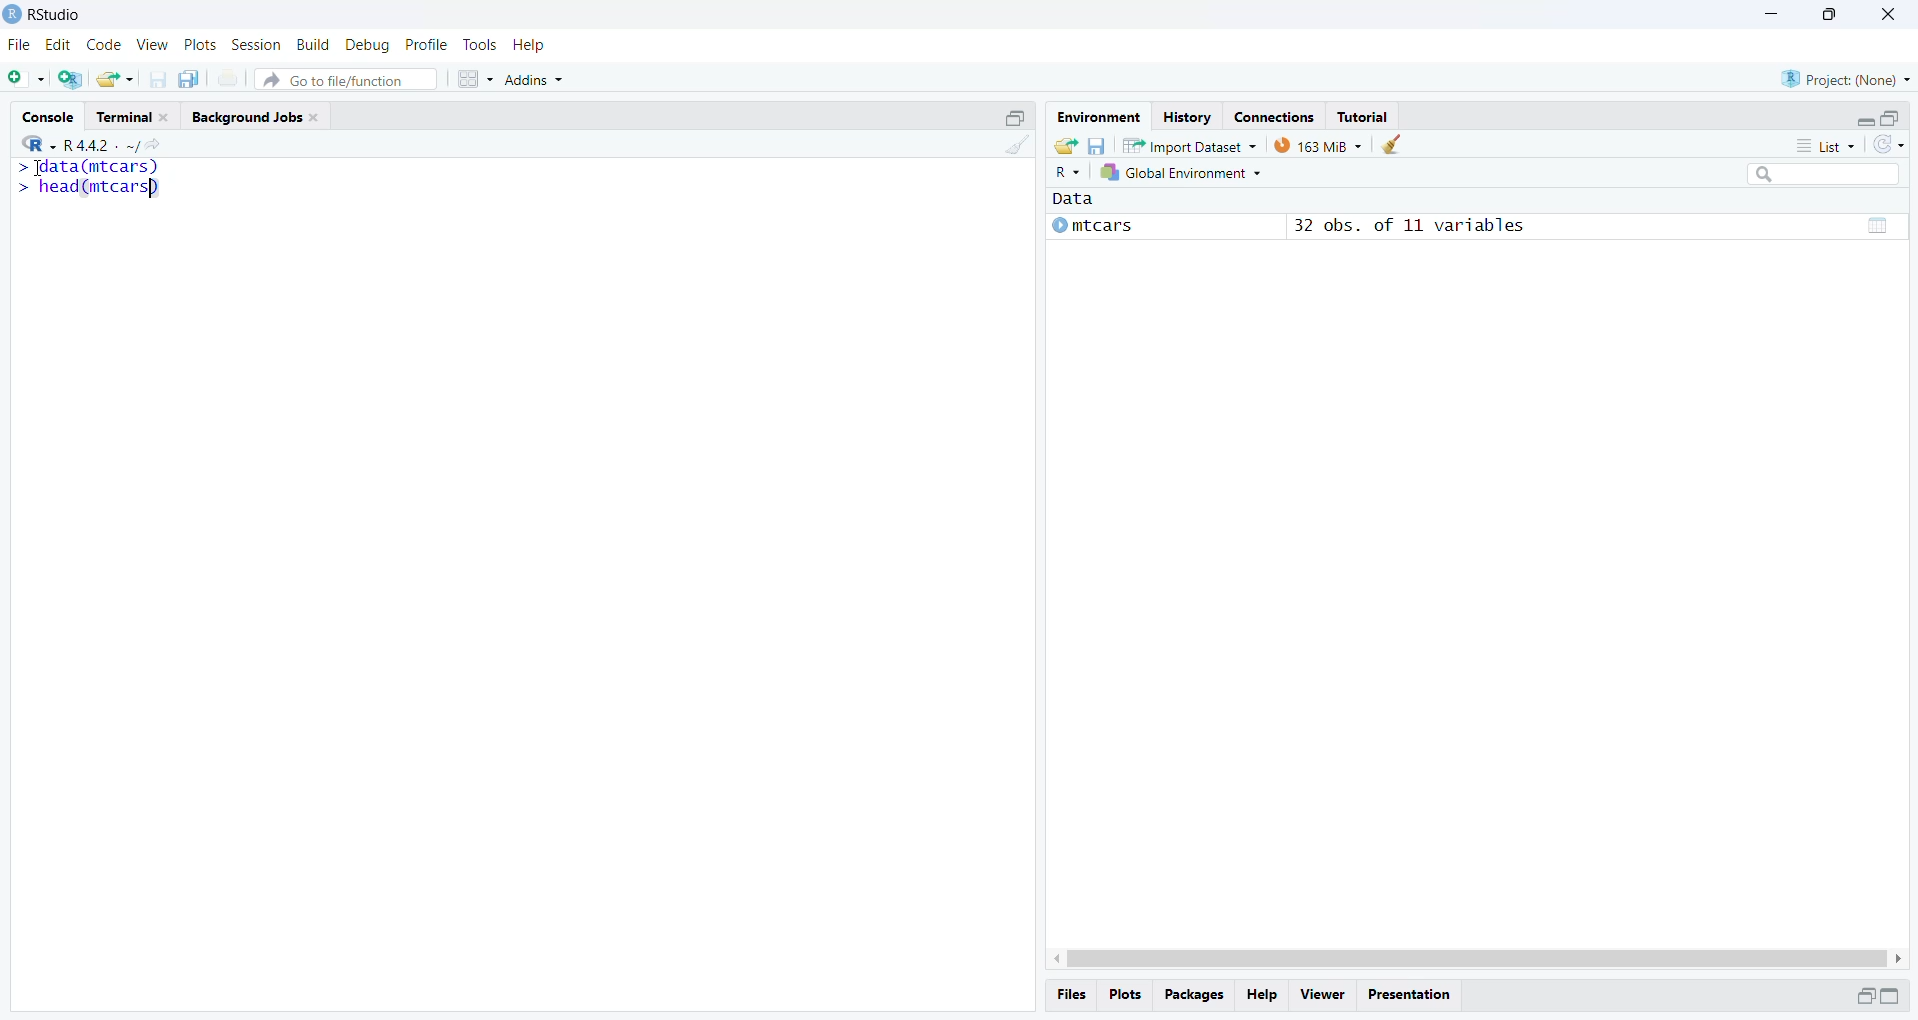 The width and height of the screenshot is (1918, 1020). What do you see at coordinates (1318, 146) in the screenshot?
I see `163 MiB` at bounding box center [1318, 146].